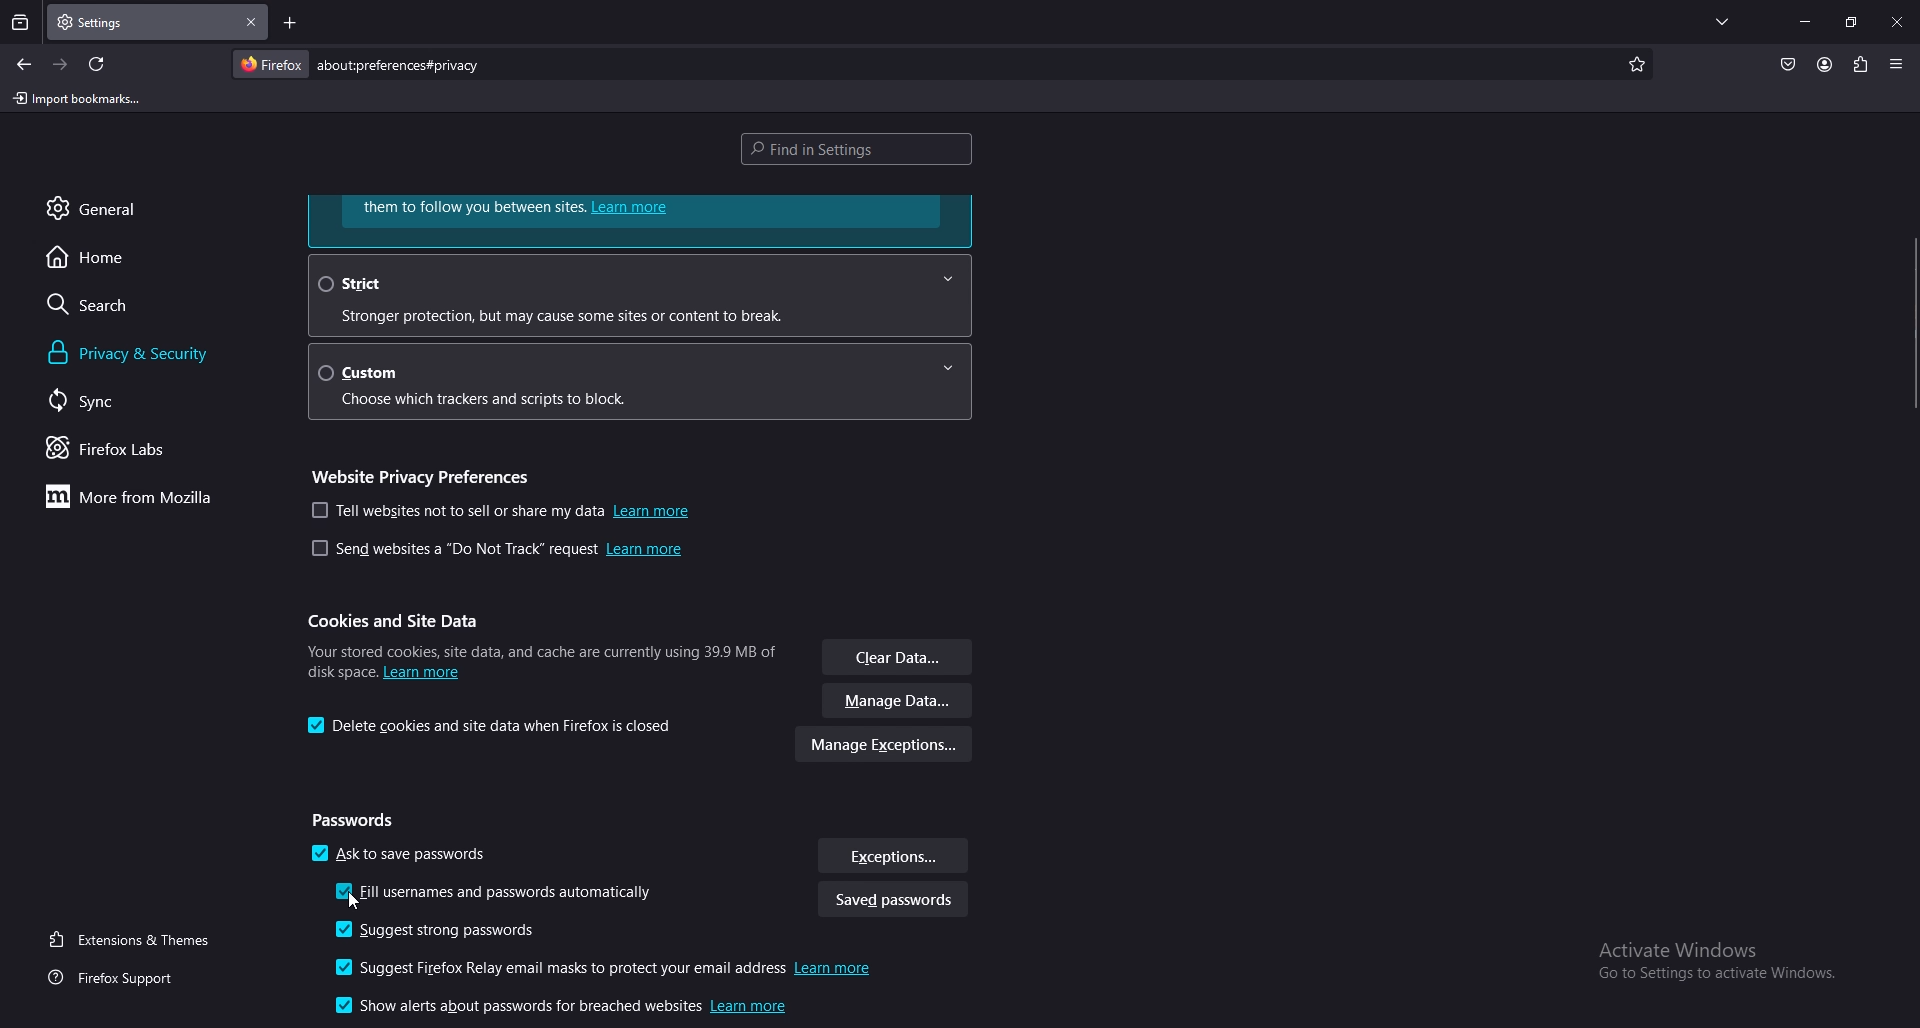 This screenshot has width=1920, height=1028. Describe the element at coordinates (20, 24) in the screenshot. I see `recent browsing` at that location.